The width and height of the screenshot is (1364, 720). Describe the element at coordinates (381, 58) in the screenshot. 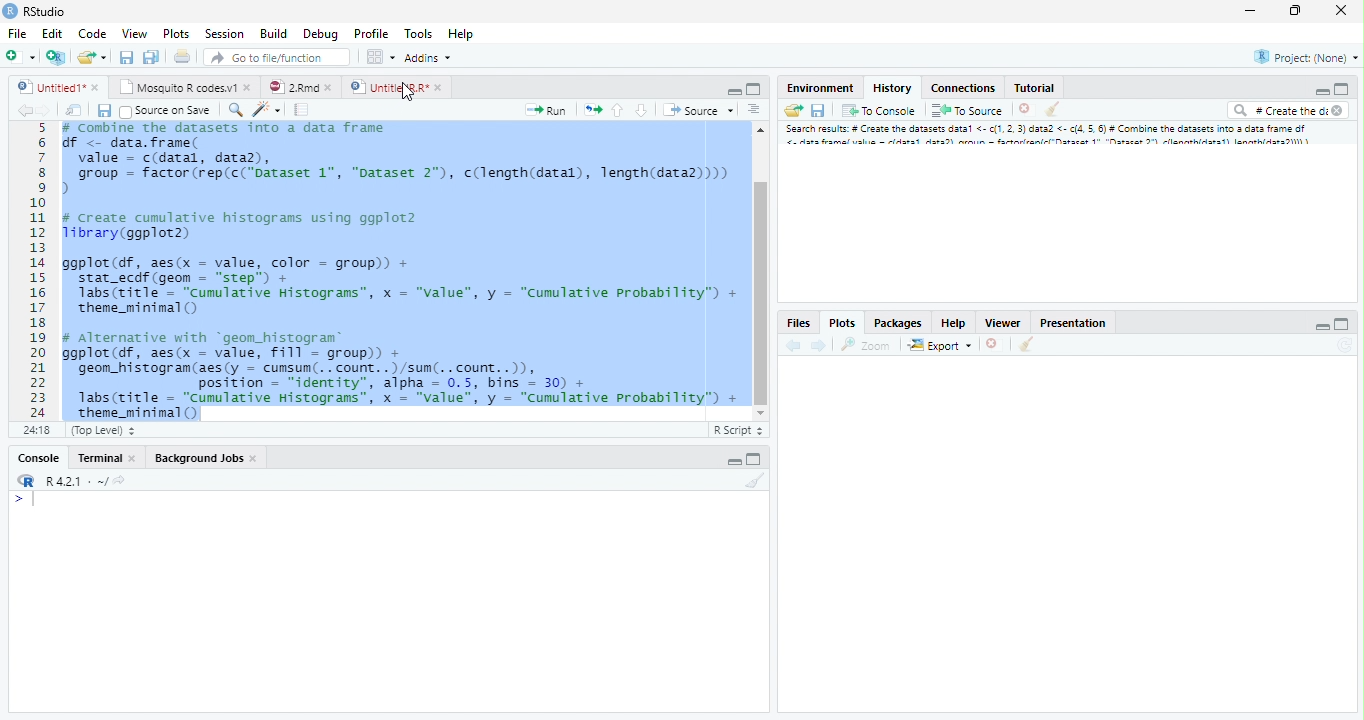

I see `Workspace pane` at that location.